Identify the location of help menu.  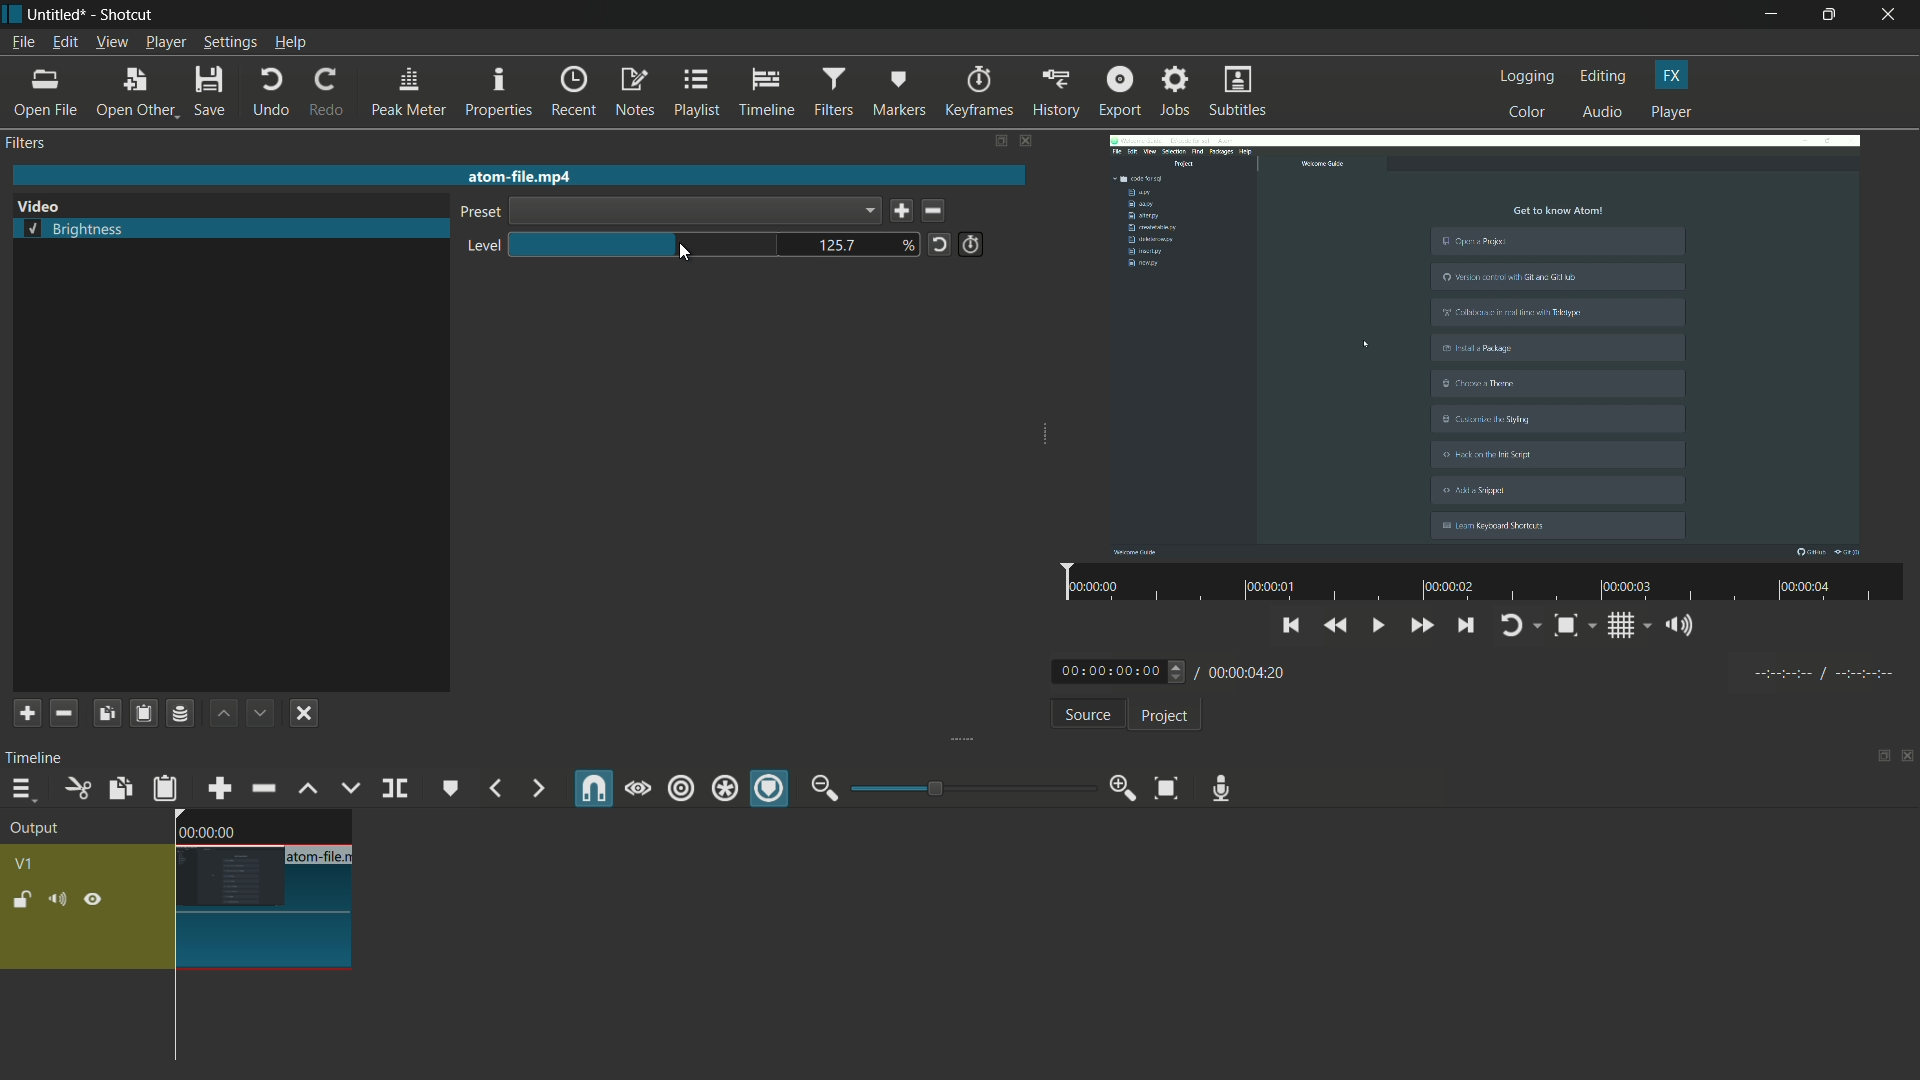
(291, 44).